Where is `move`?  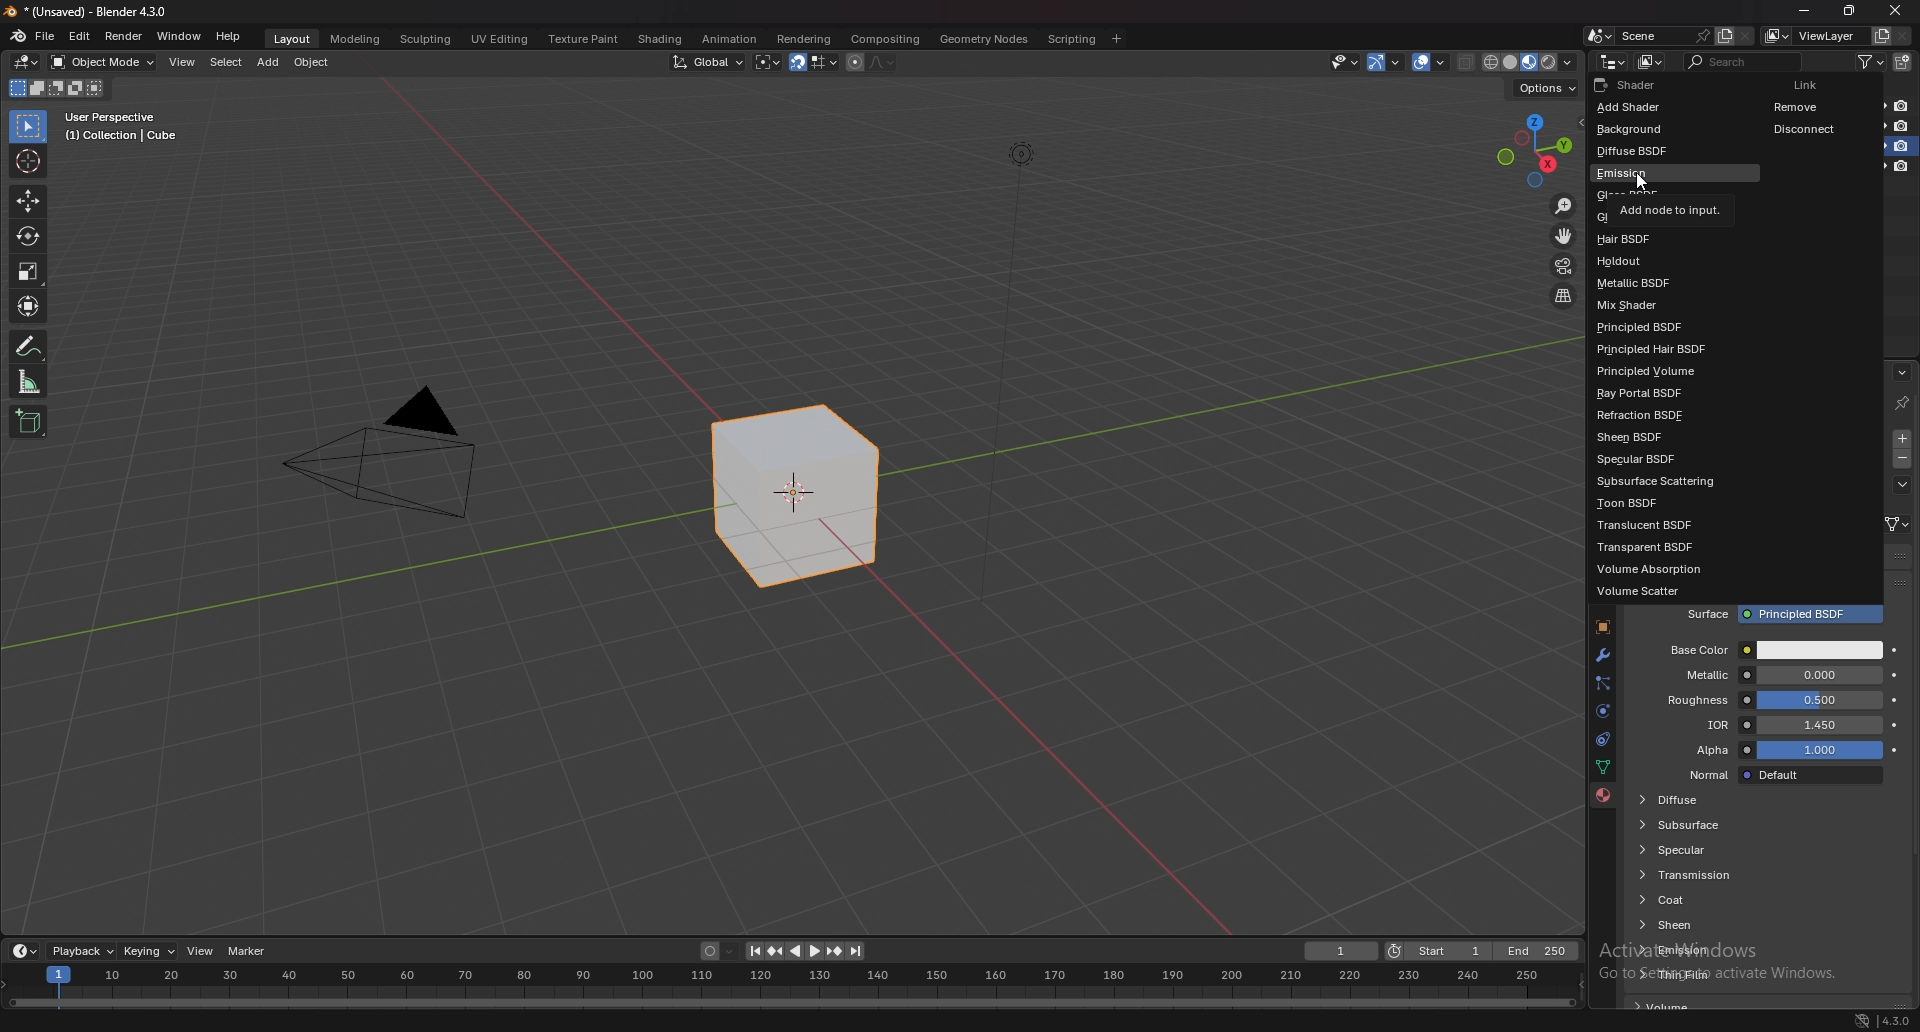
move is located at coordinates (27, 202).